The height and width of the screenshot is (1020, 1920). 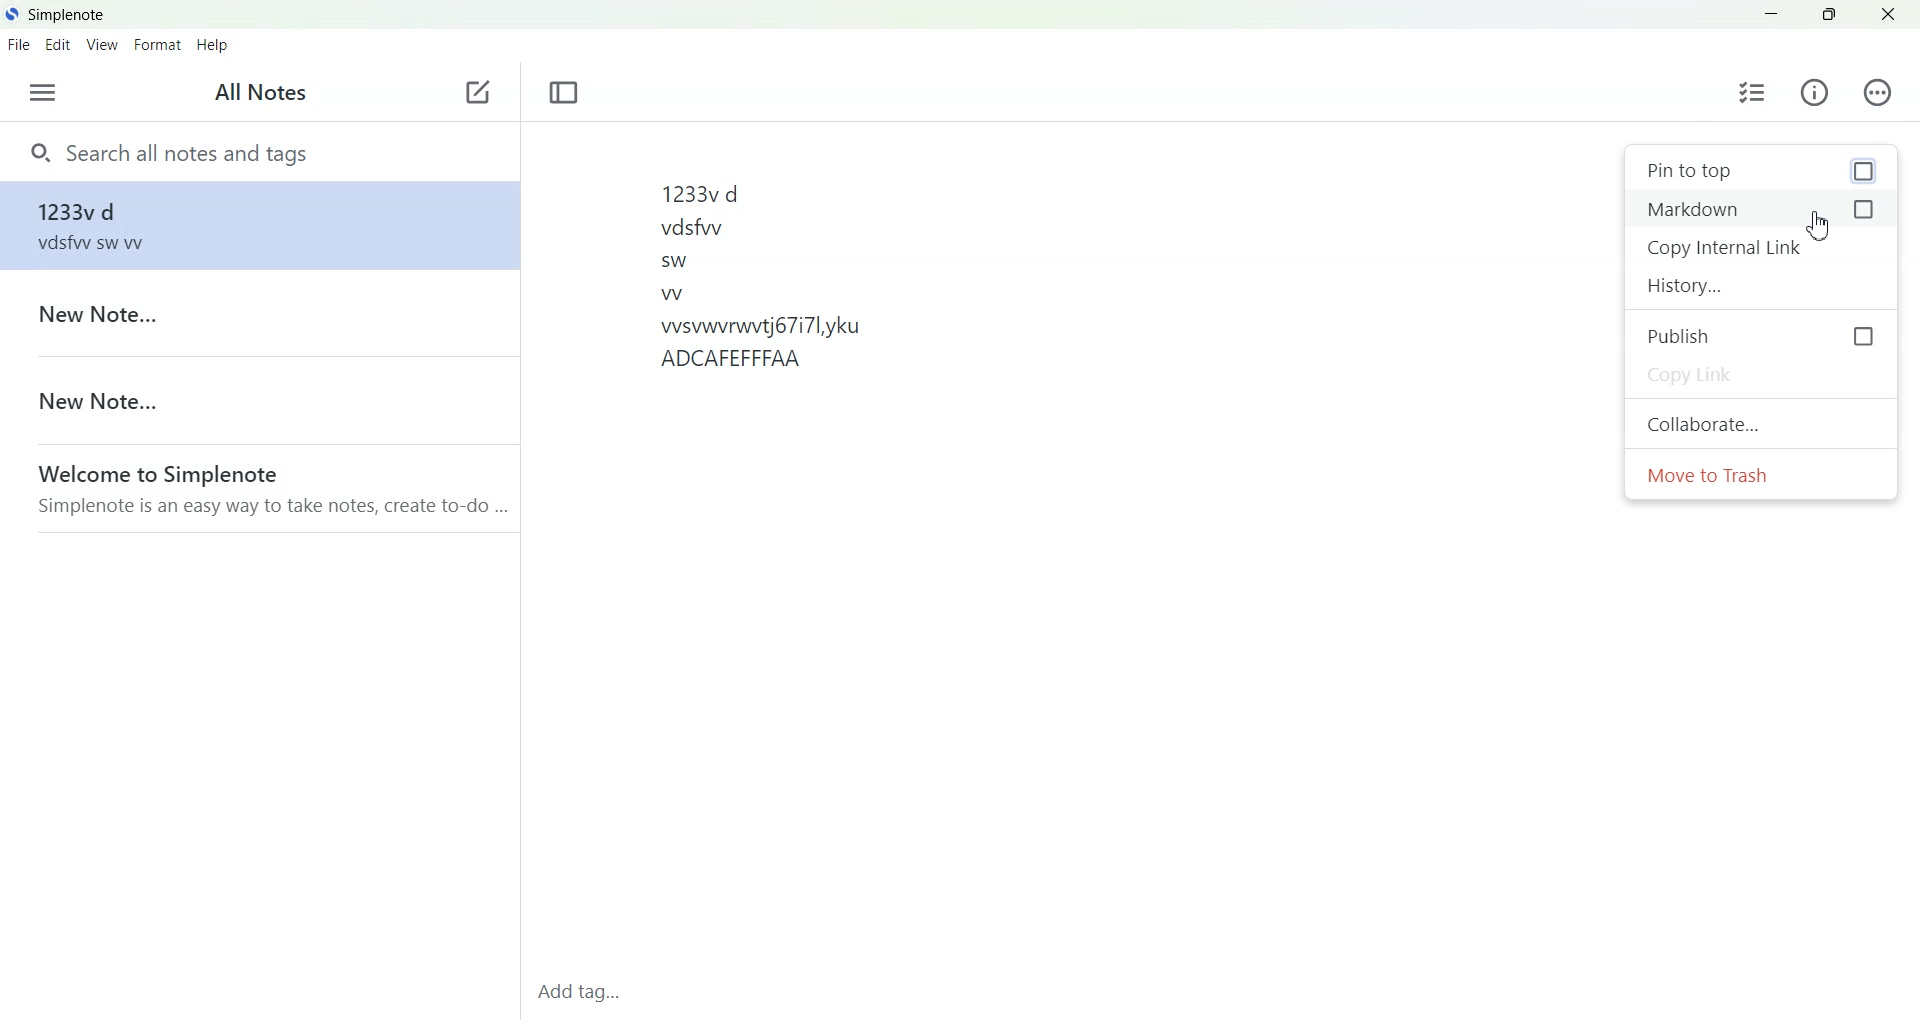 What do you see at coordinates (564, 93) in the screenshot?
I see `Toggle focus mode` at bounding box center [564, 93].